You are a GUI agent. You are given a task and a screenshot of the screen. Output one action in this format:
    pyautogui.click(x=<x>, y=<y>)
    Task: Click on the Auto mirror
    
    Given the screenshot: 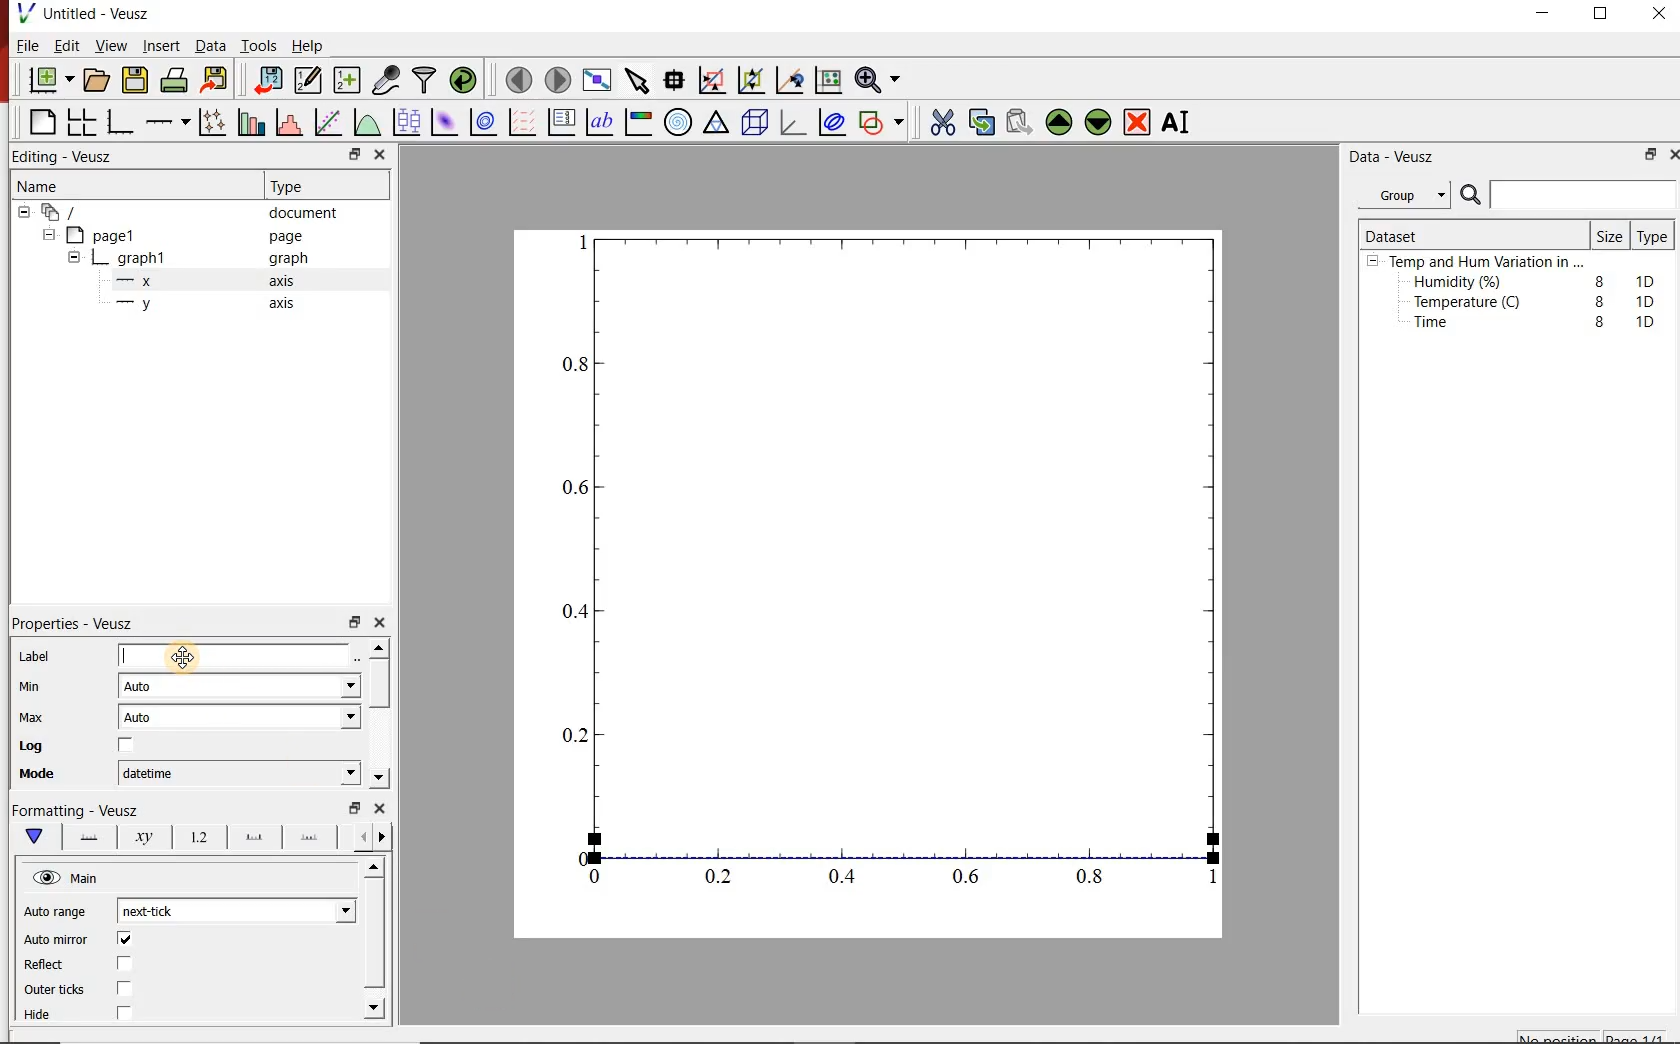 What is the action you would take?
    pyautogui.click(x=81, y=940)
    